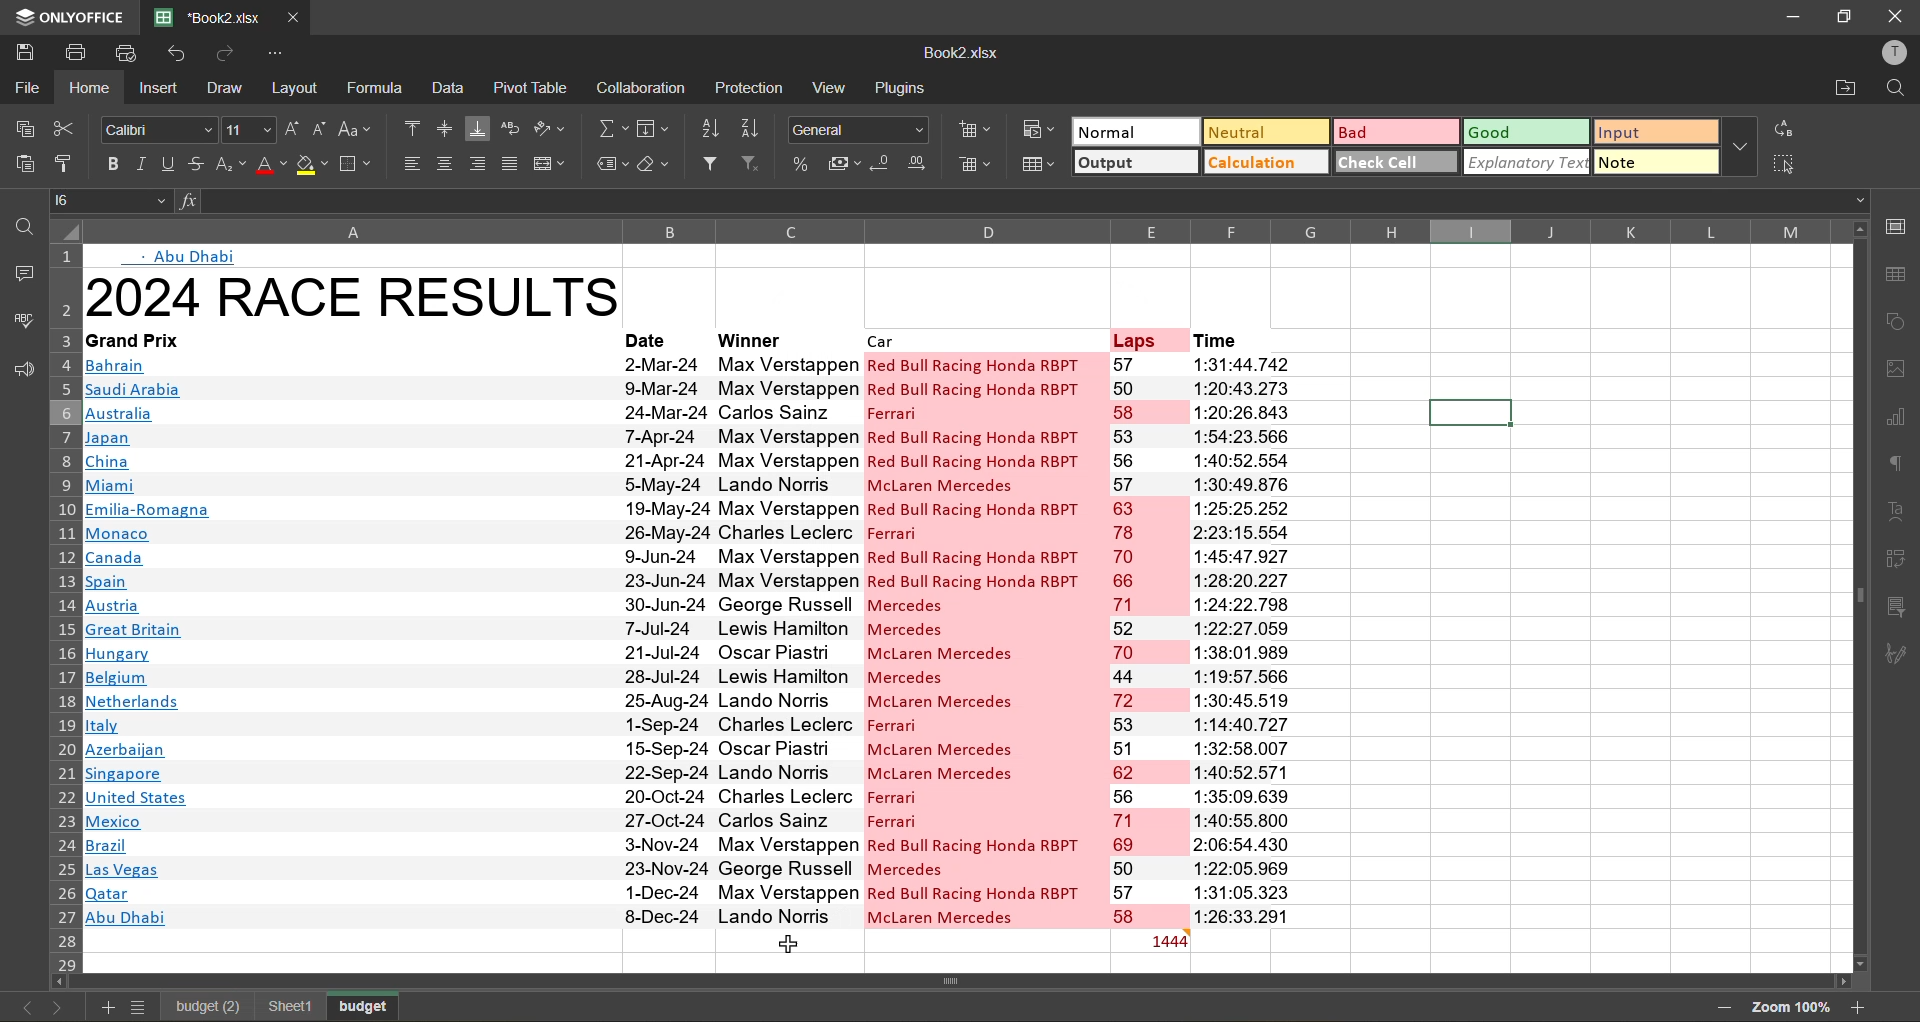  What do you see at coordinates (1267, 163) in the screenshot?
I see `calculation` at bounding box center [1267, 163].